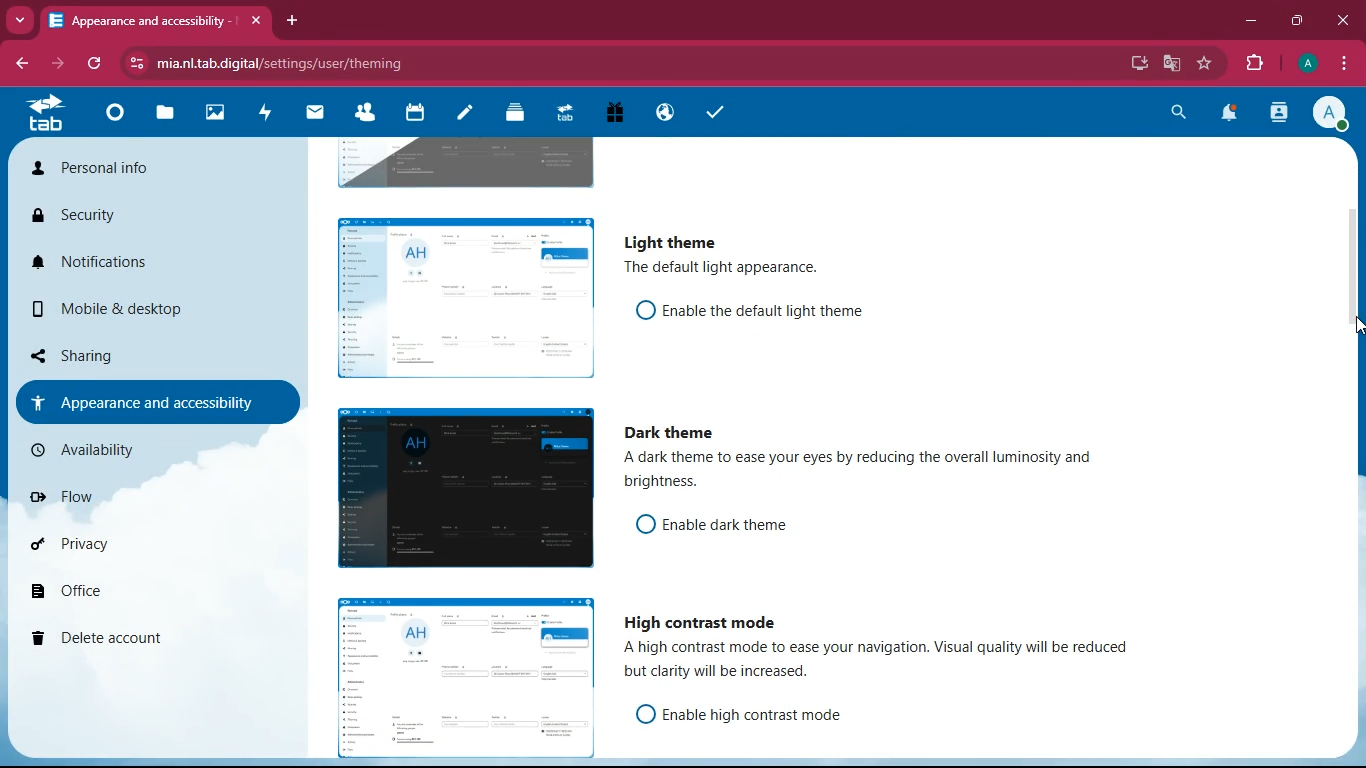 This screenshot has width=1366, height=768. Describe the element at coordinates (1344, 328) in the screenshot. I see `cursor` at that location.